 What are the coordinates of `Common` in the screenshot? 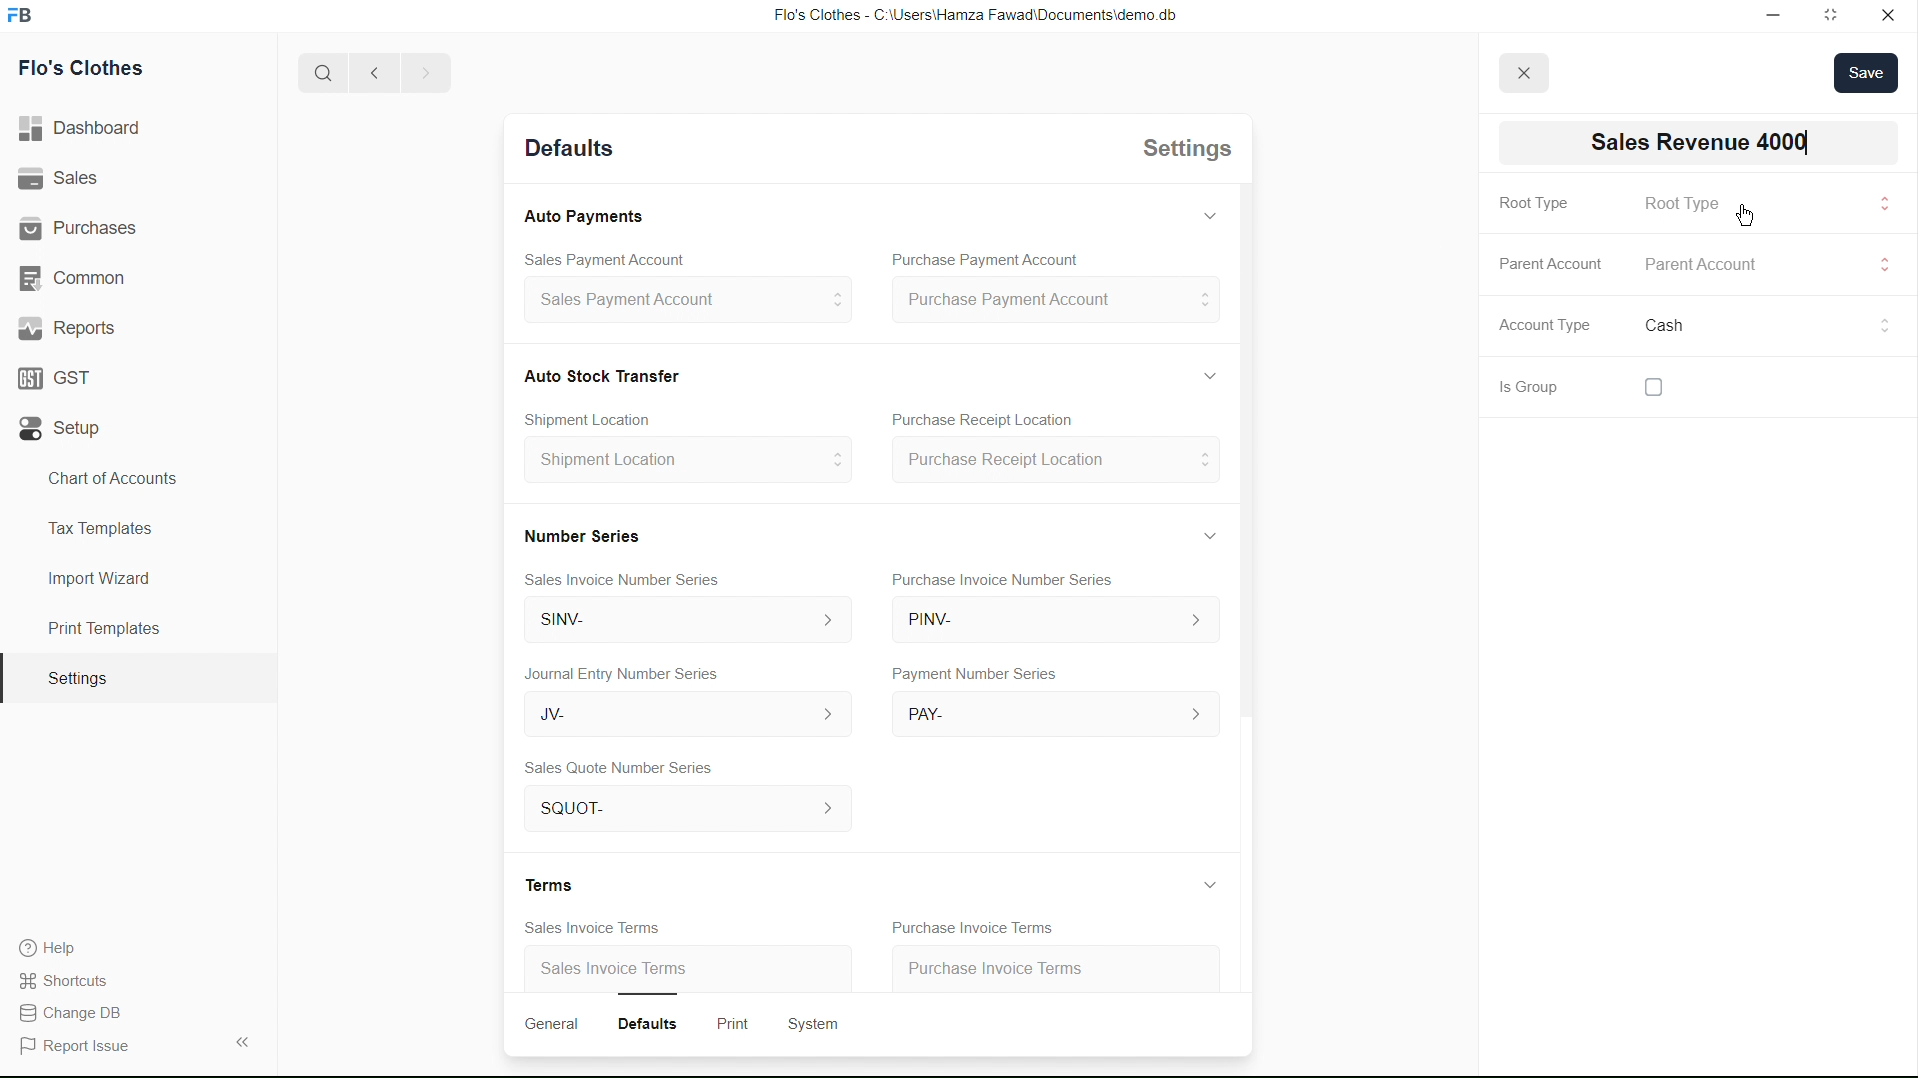 It's located at (77, 276).